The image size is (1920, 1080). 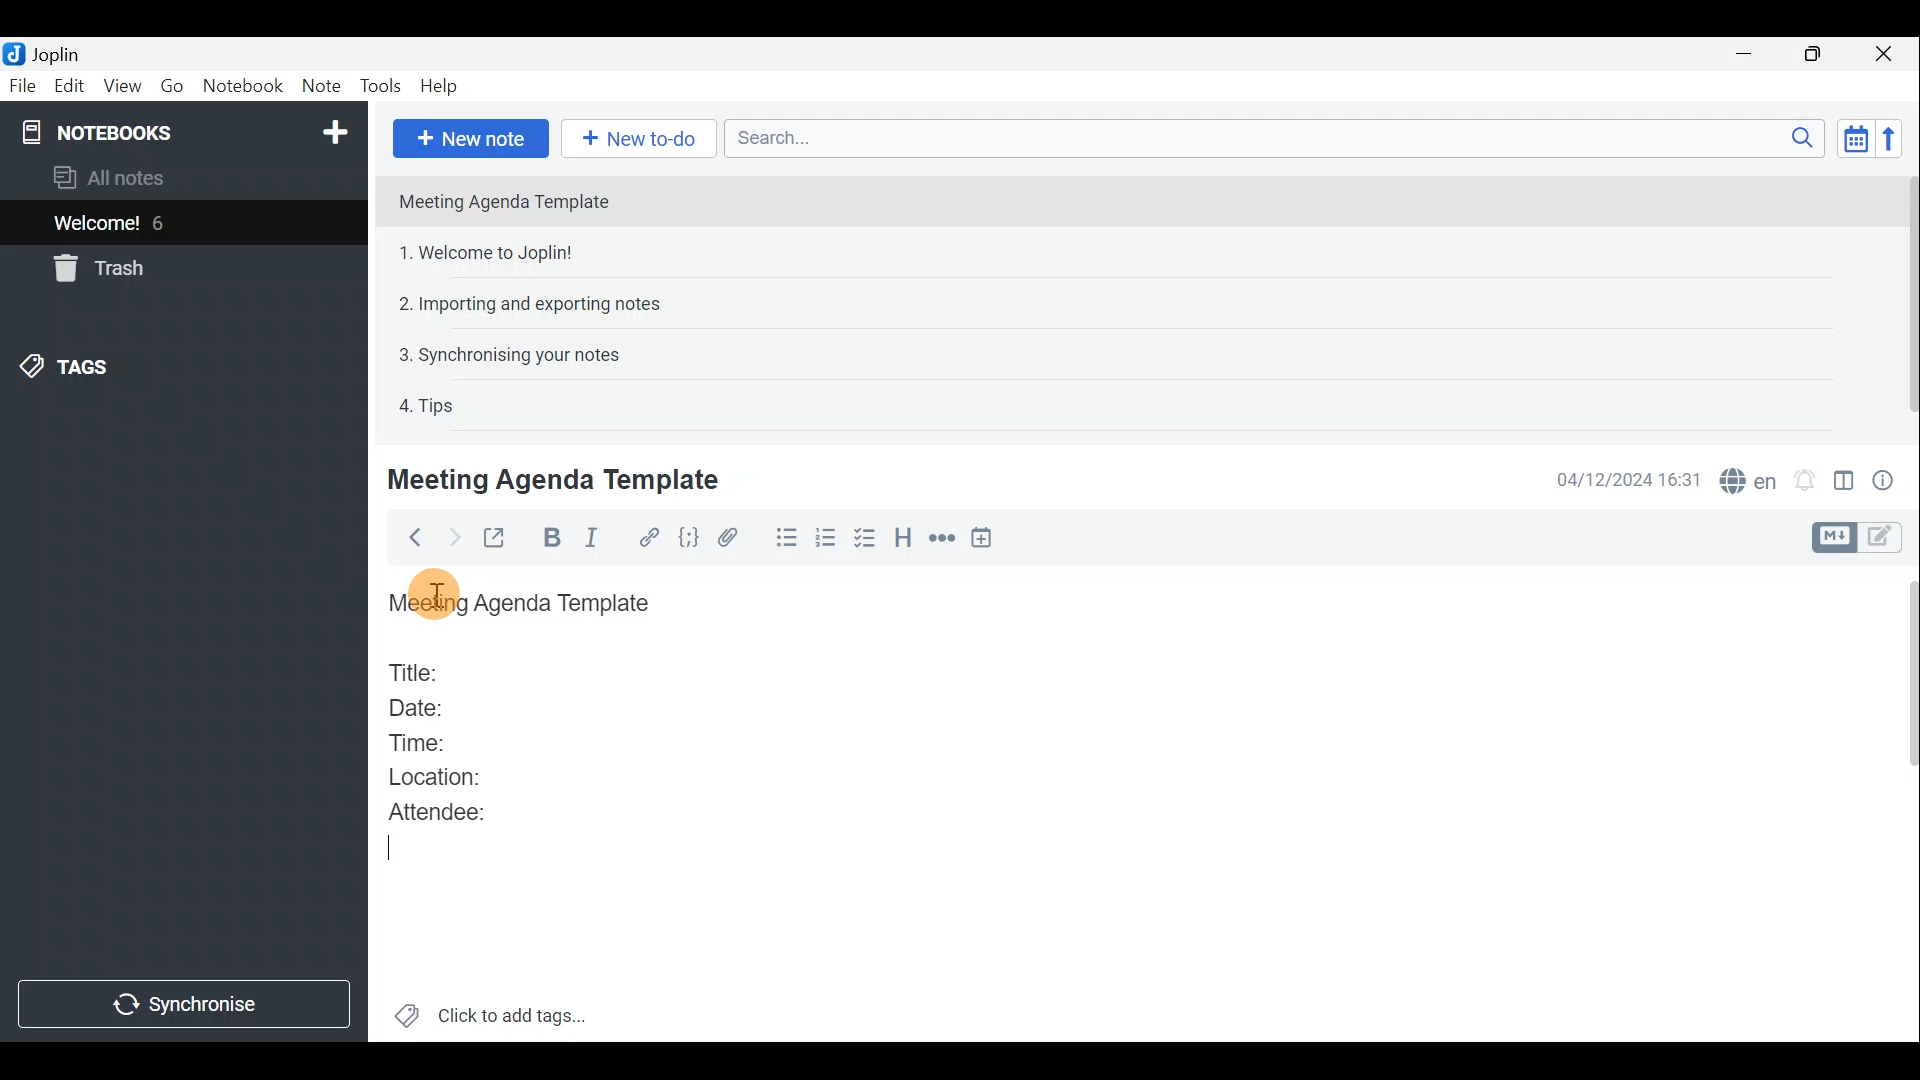 What do you see at coordinates (187, 1003) in the screenshot?
I see `Synchronise` at bounding box center [187, 1003].